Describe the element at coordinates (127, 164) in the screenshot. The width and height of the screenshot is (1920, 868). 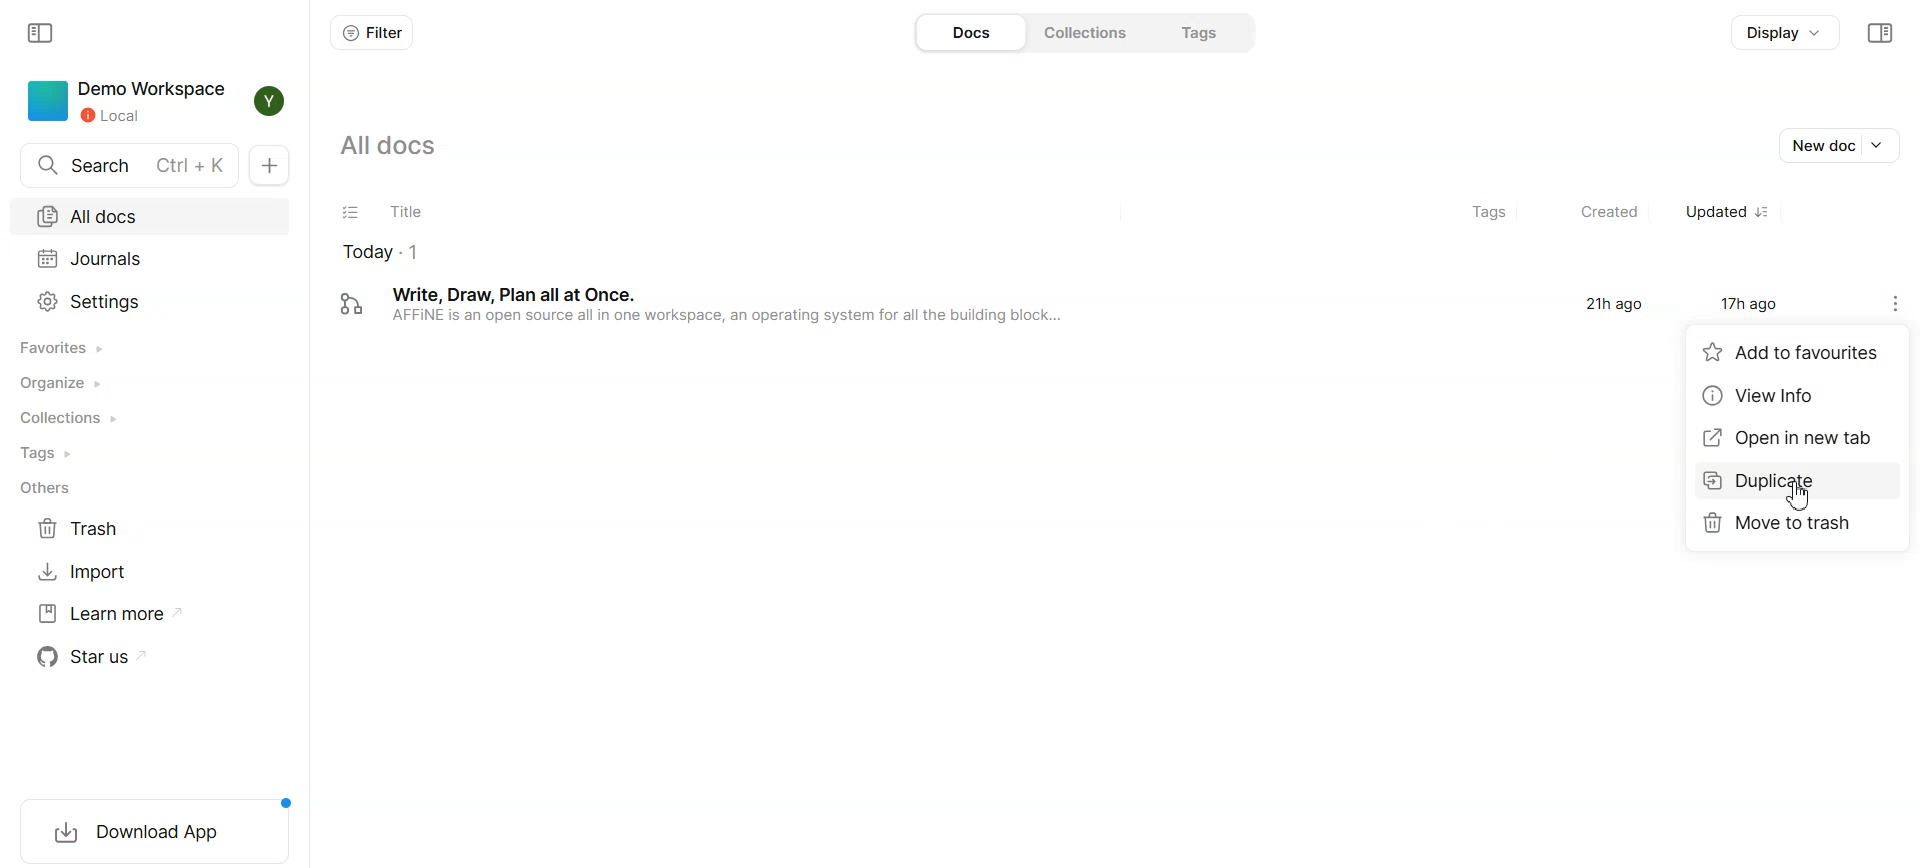
I see `Search docs` at that location.